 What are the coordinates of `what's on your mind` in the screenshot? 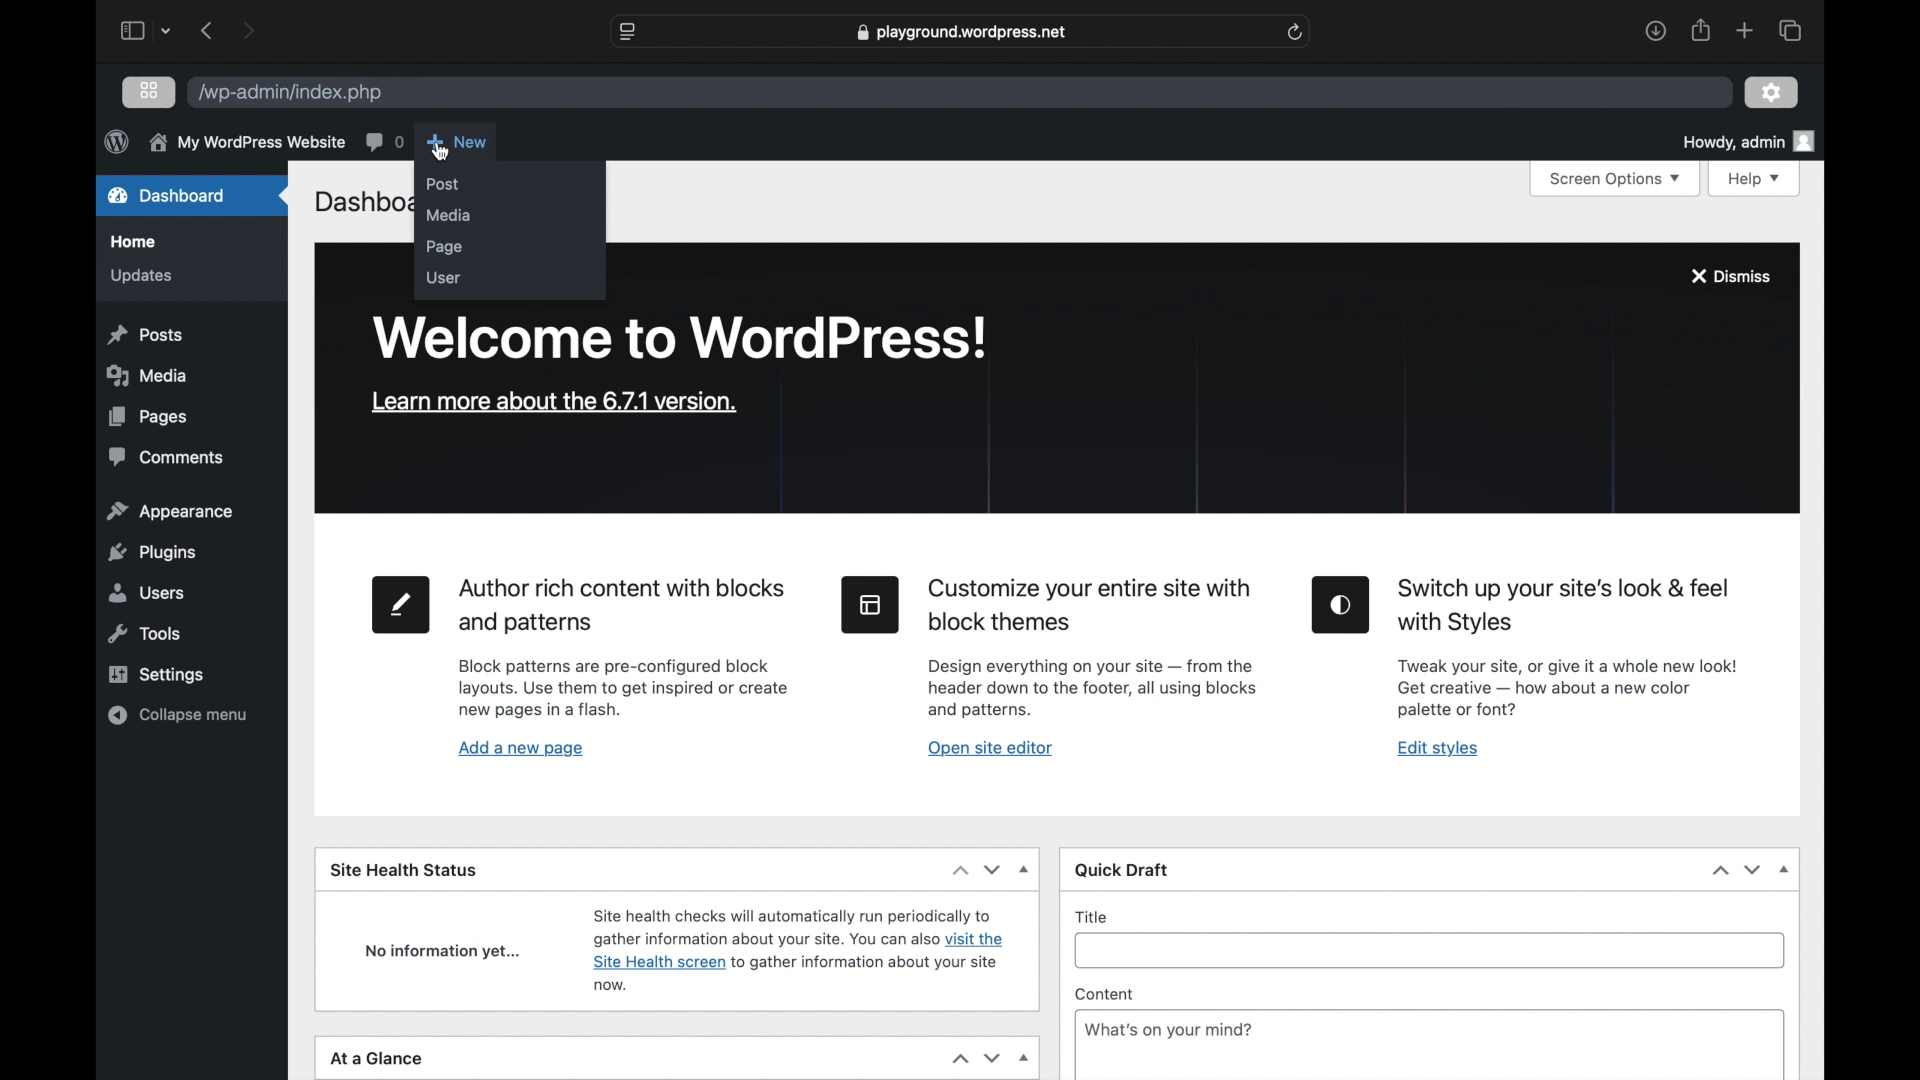 It's located at (1169, 1029).